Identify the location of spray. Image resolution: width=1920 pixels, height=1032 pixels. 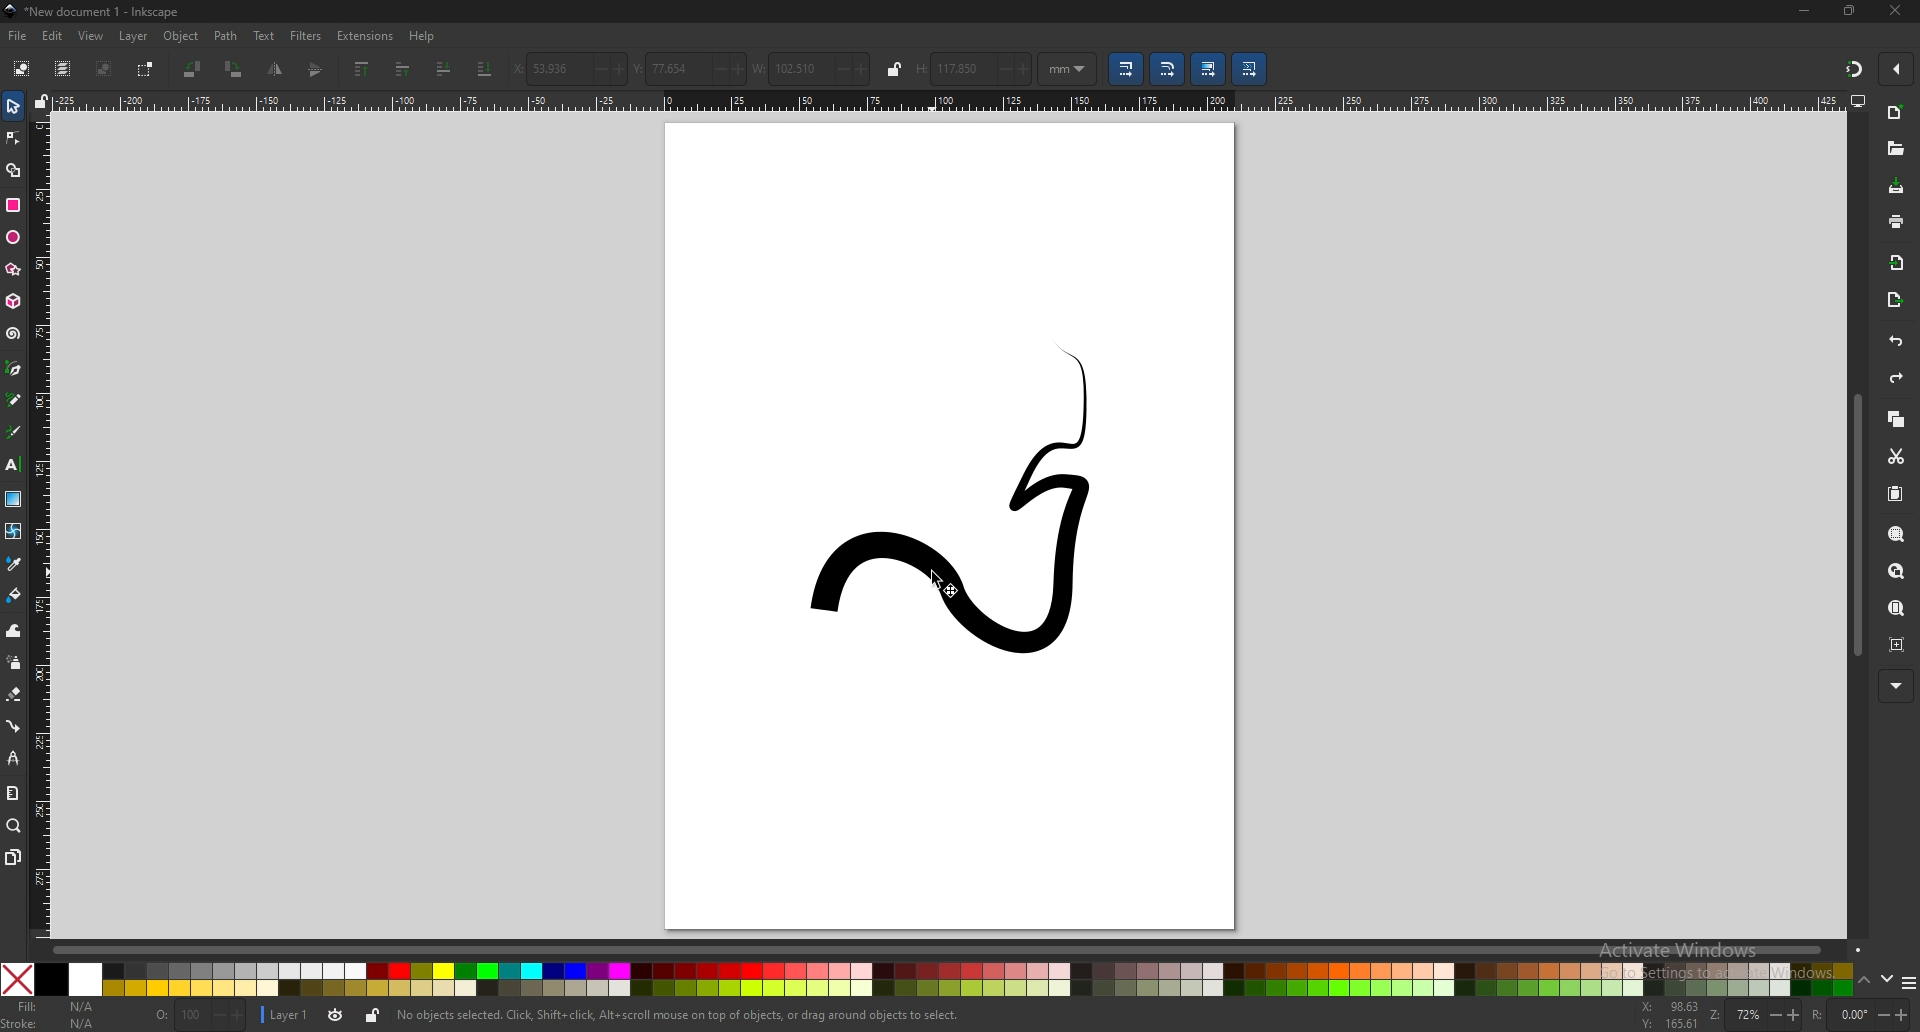
(15, 662).